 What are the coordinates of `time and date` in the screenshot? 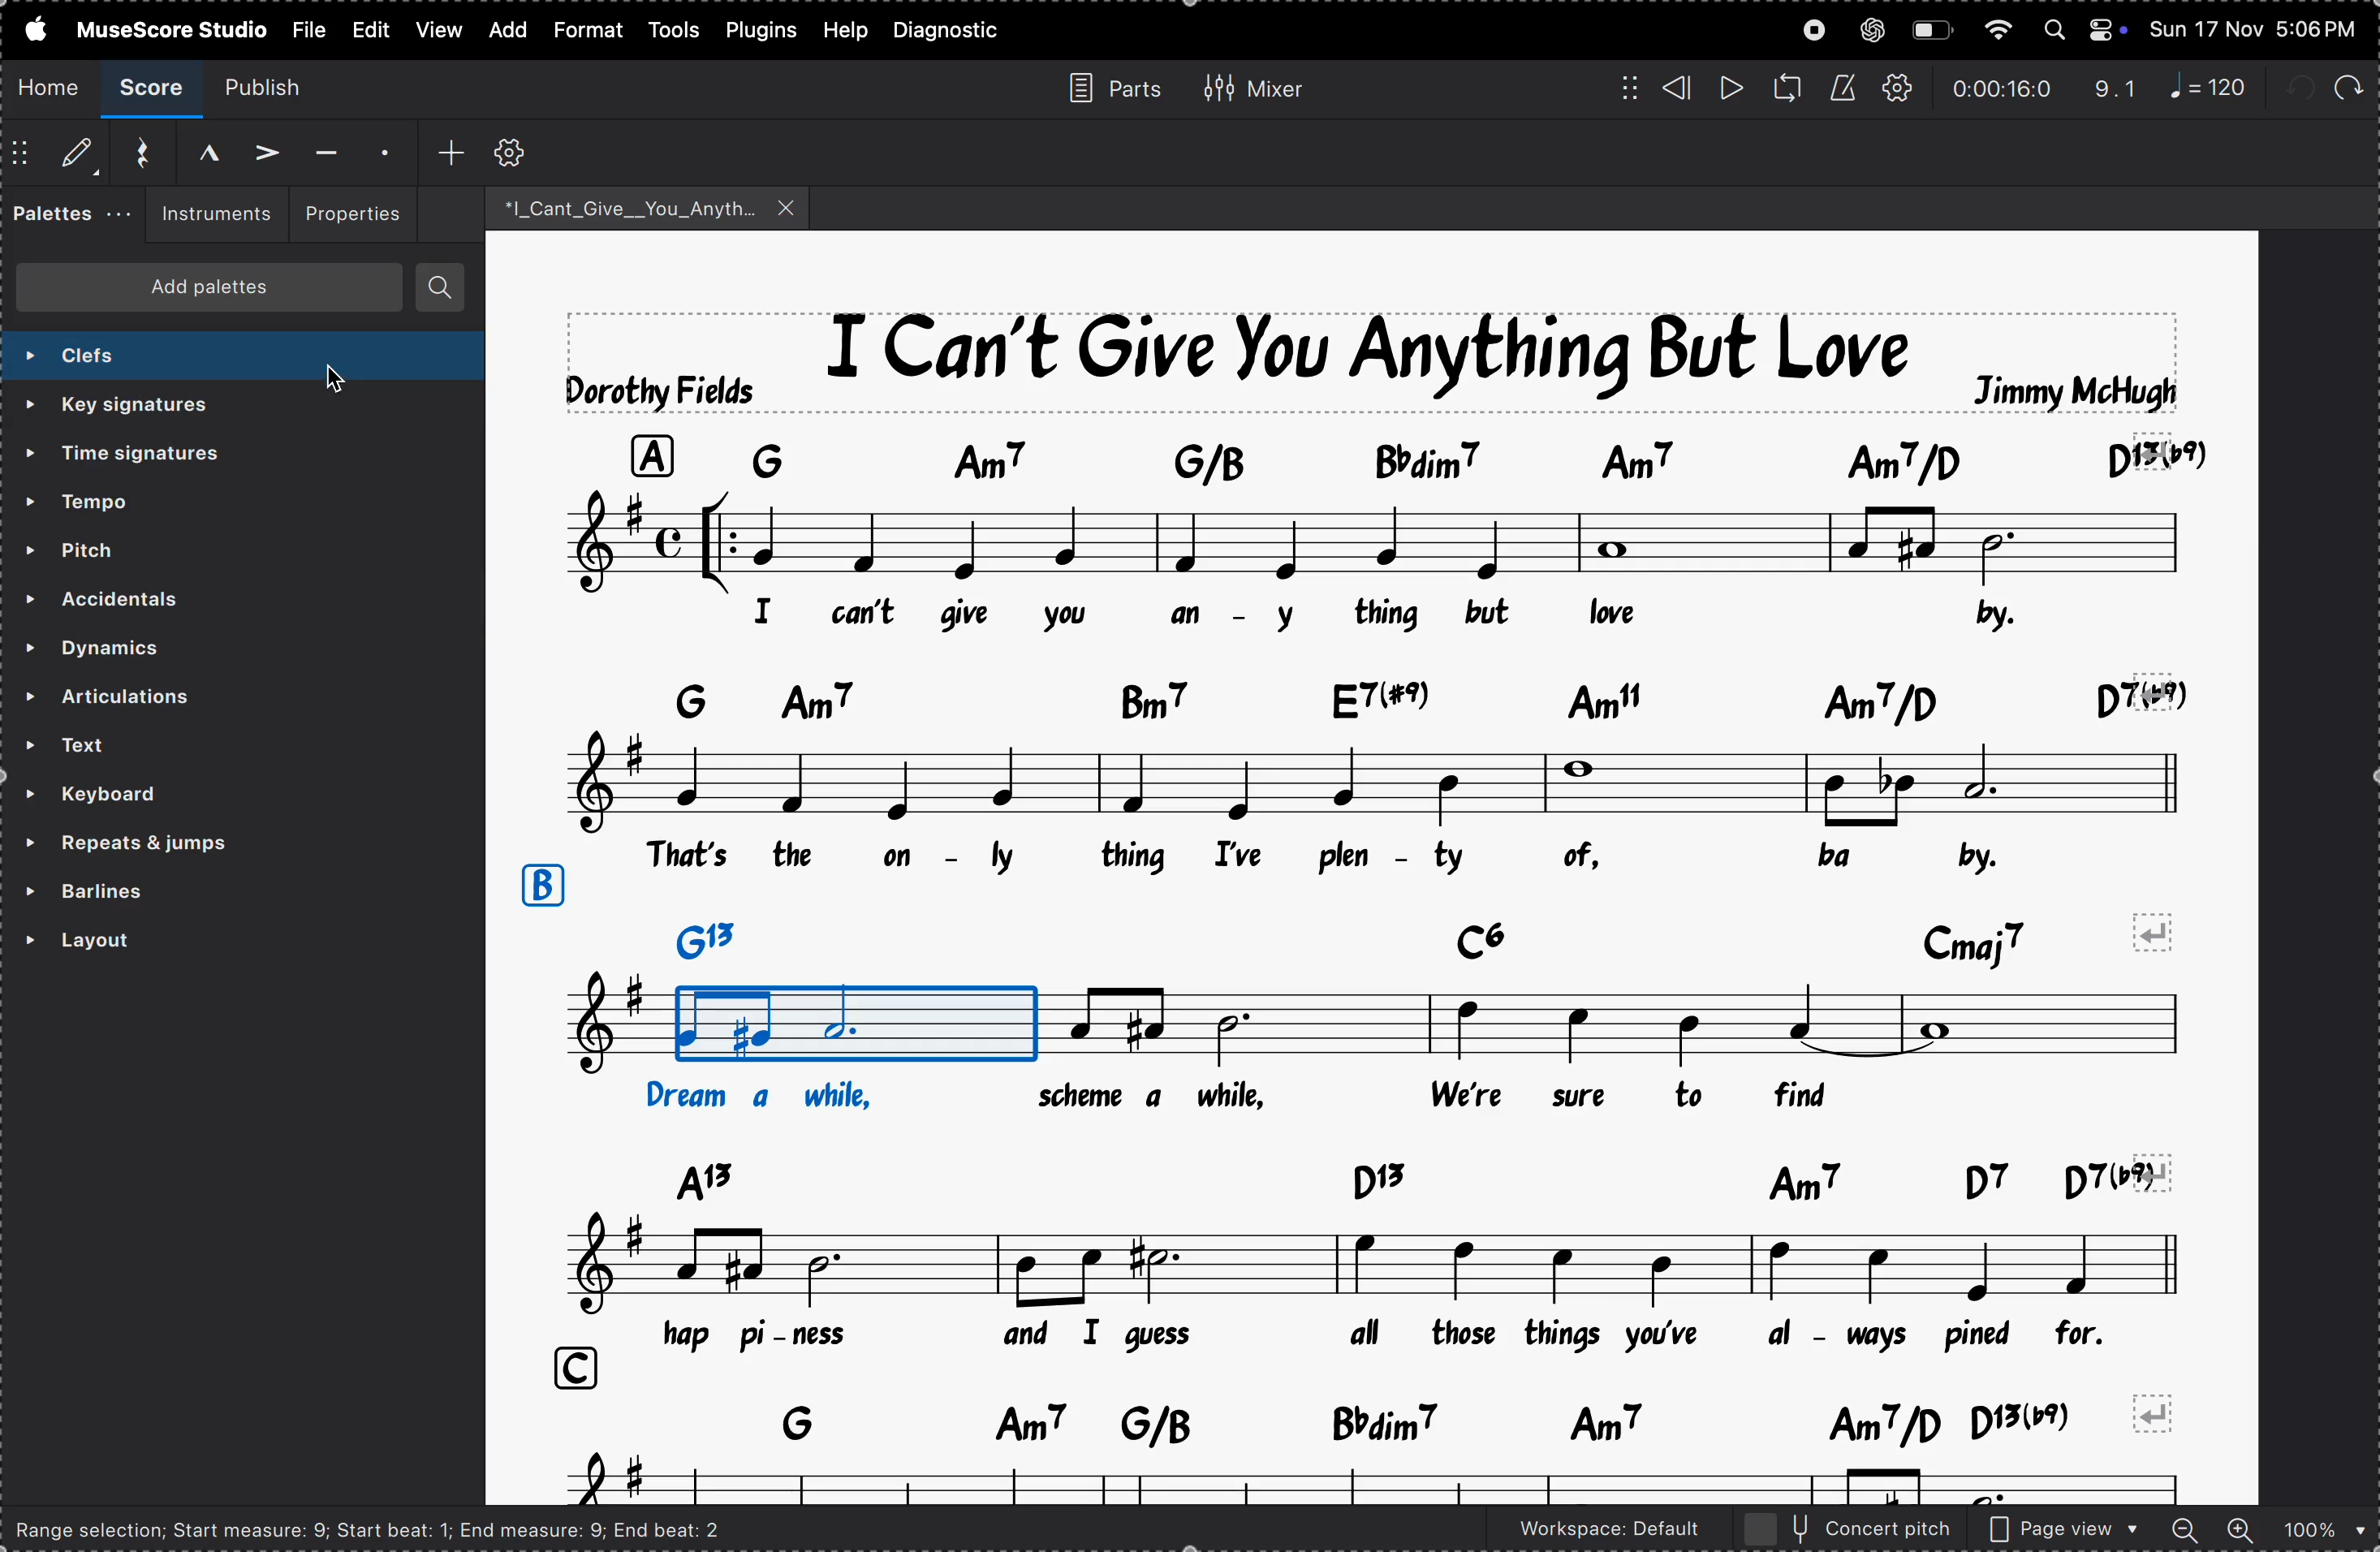 It's located at (2257, 25).